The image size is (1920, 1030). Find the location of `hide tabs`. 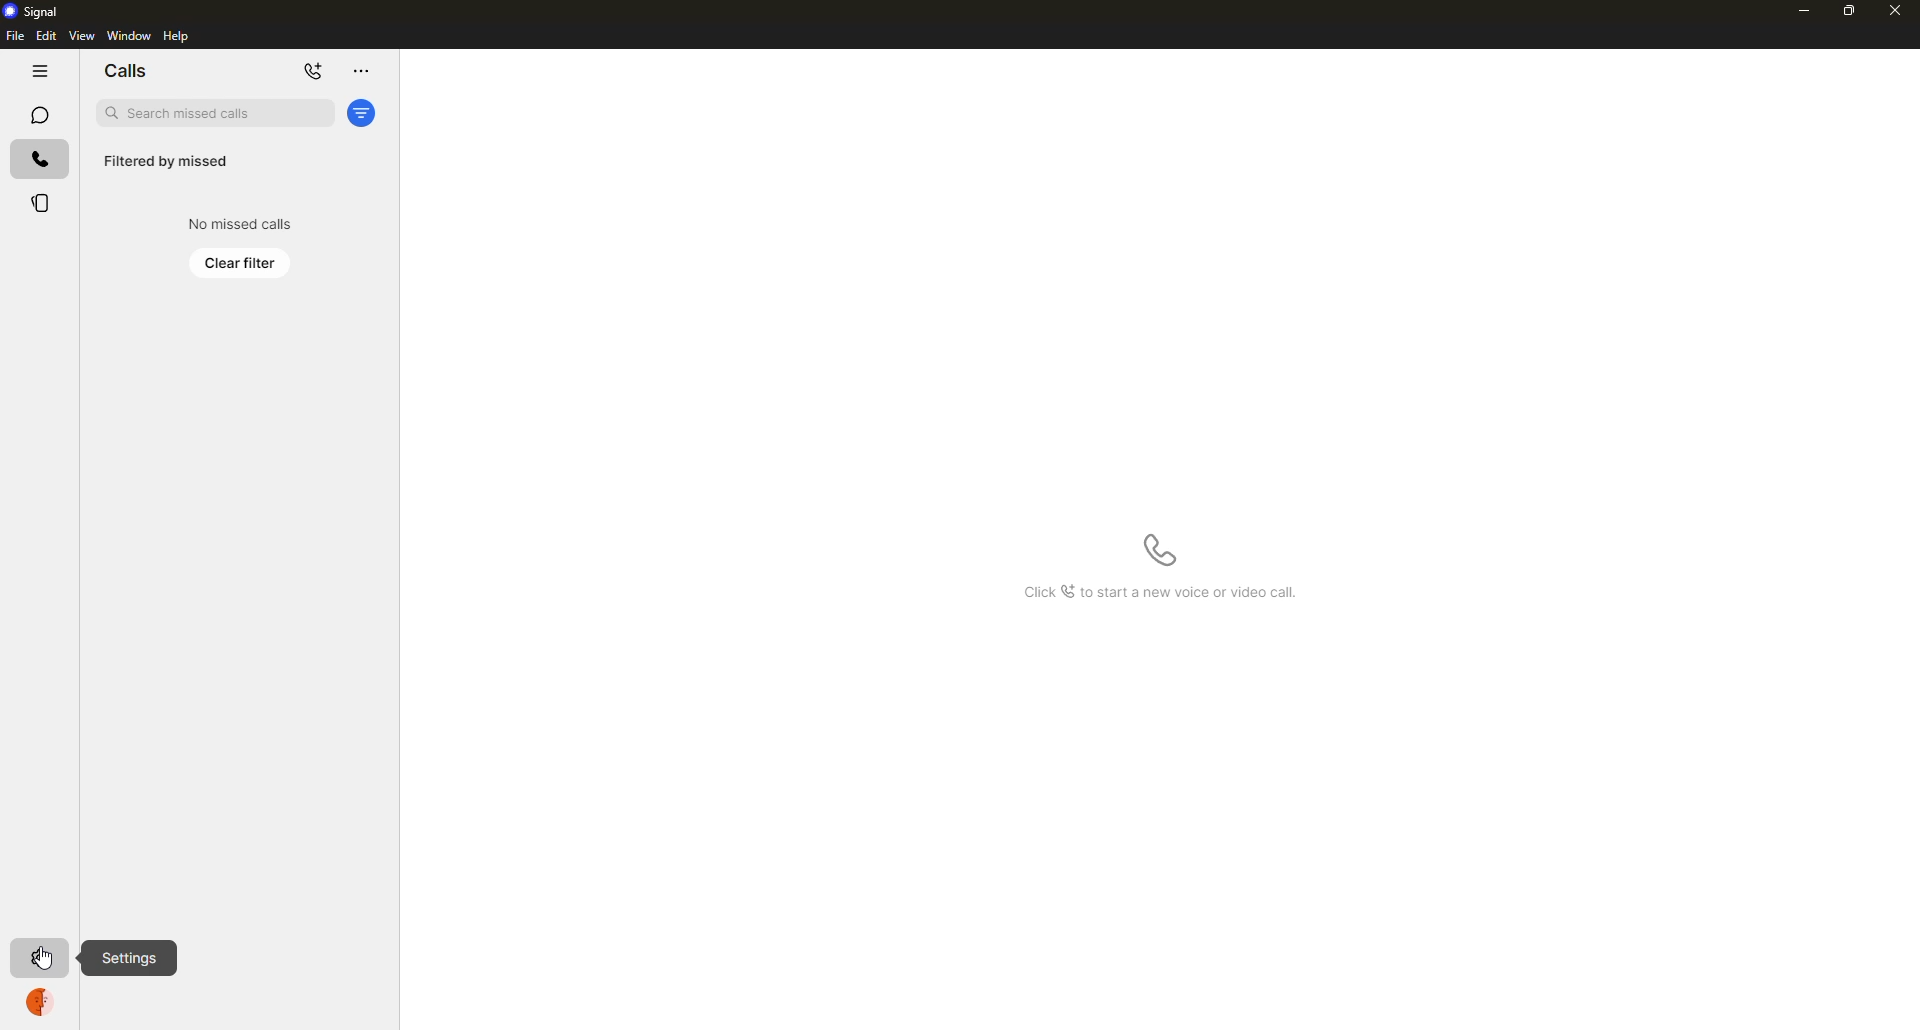

hide tabs is located at coordinates (39, 71).